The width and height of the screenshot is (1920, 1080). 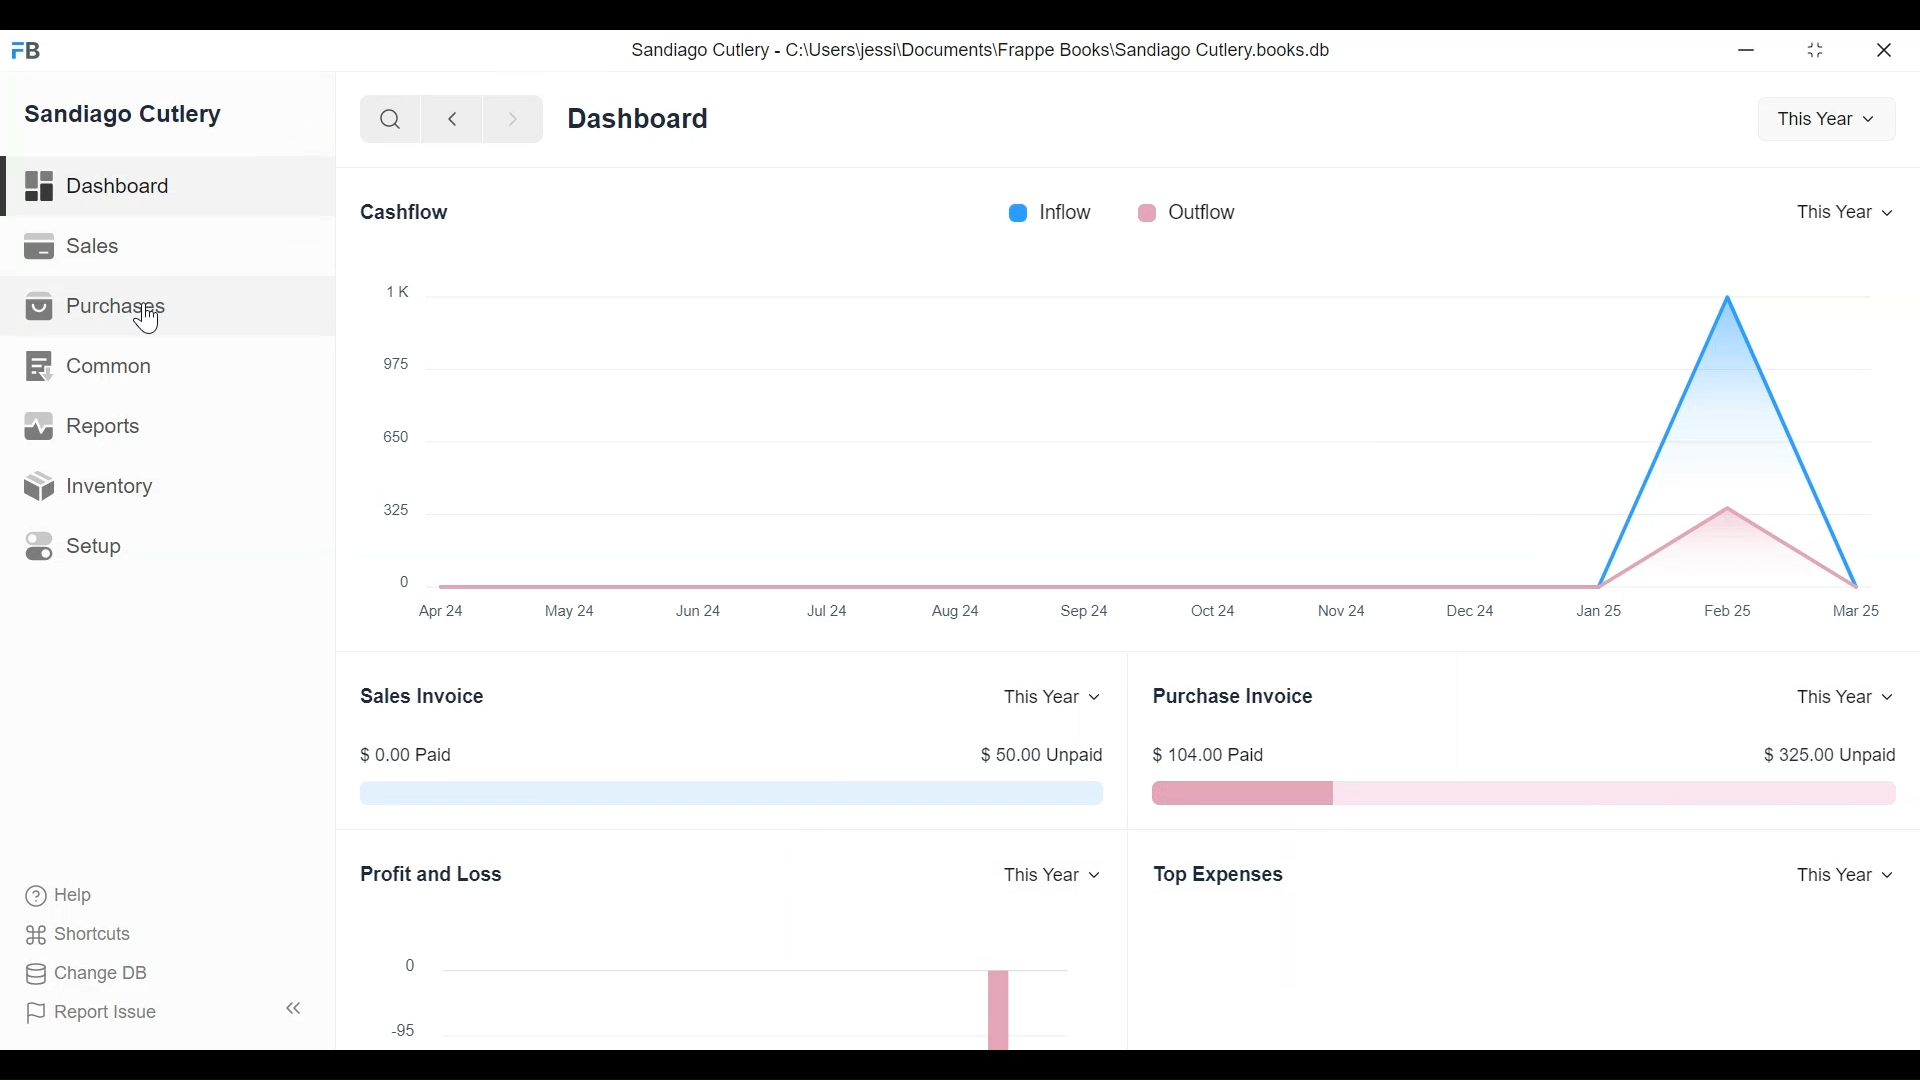 I want to click on Inflow, so click(x=1045, y=212).